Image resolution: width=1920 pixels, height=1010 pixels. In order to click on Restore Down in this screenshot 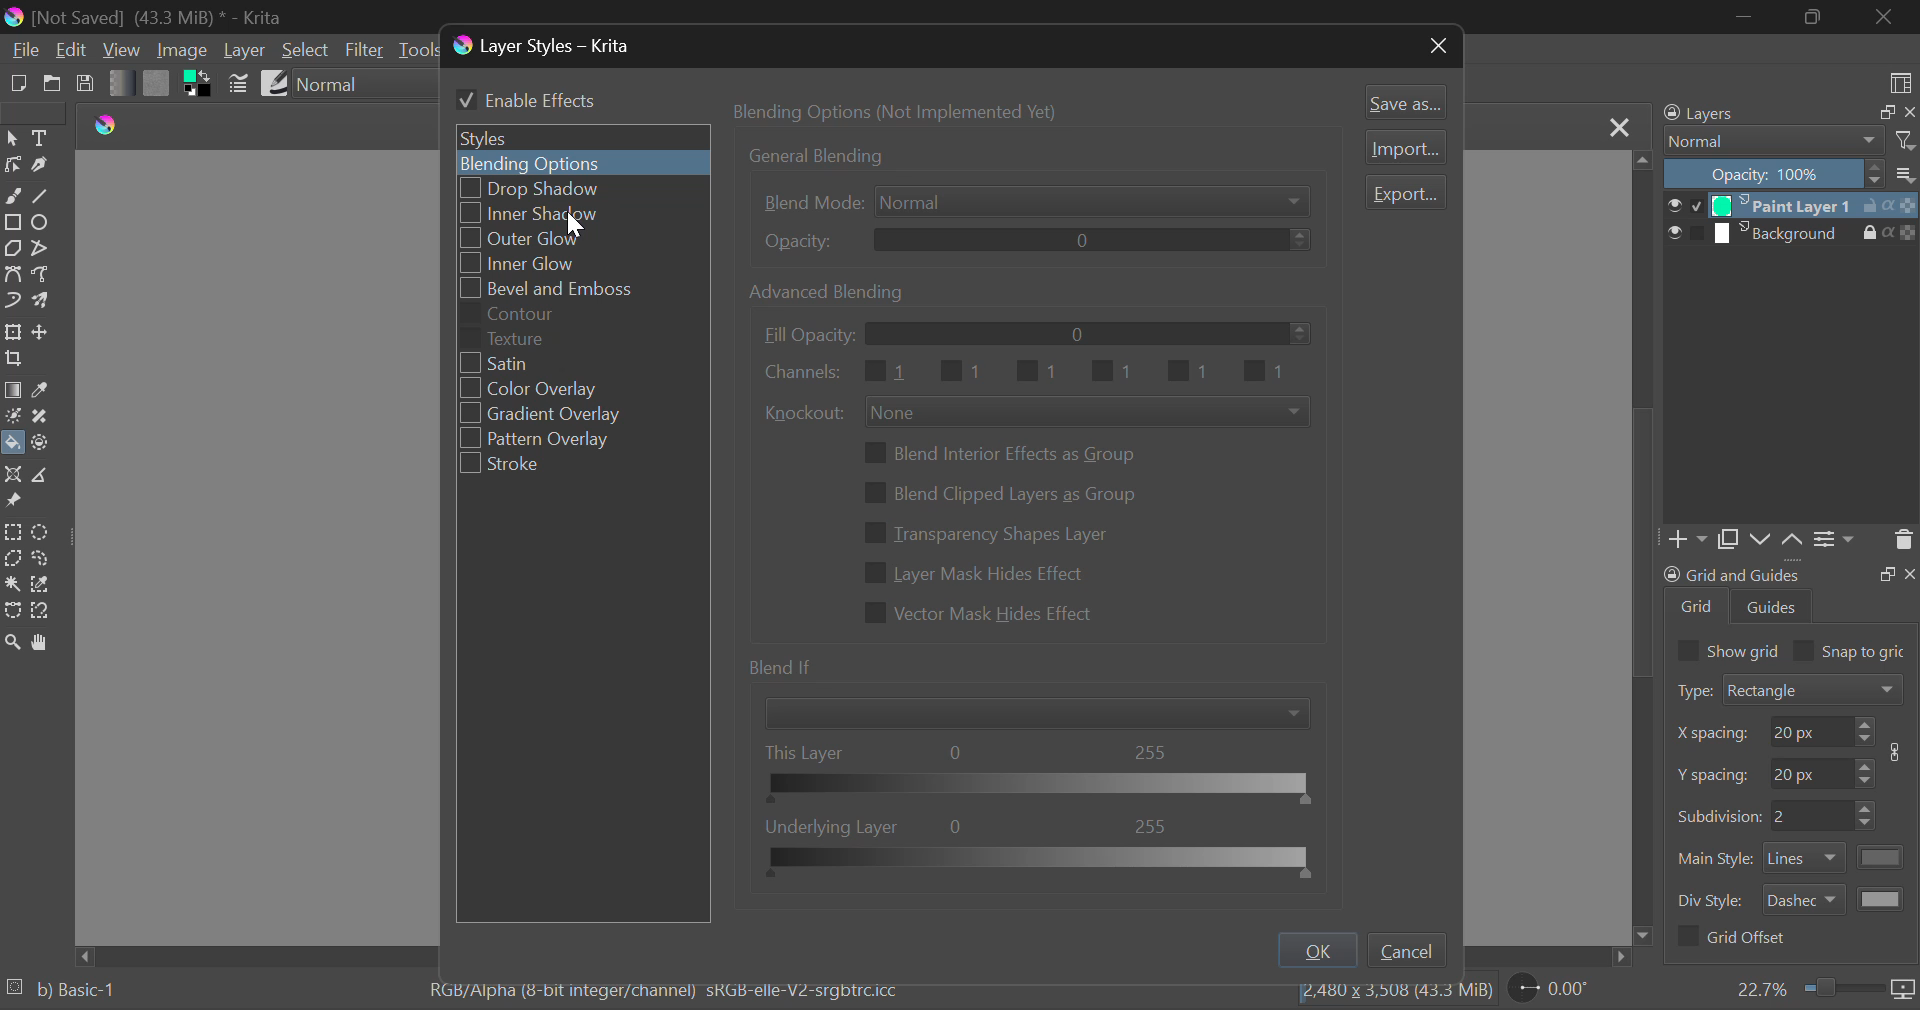, I will do `click(1746, 17)`.